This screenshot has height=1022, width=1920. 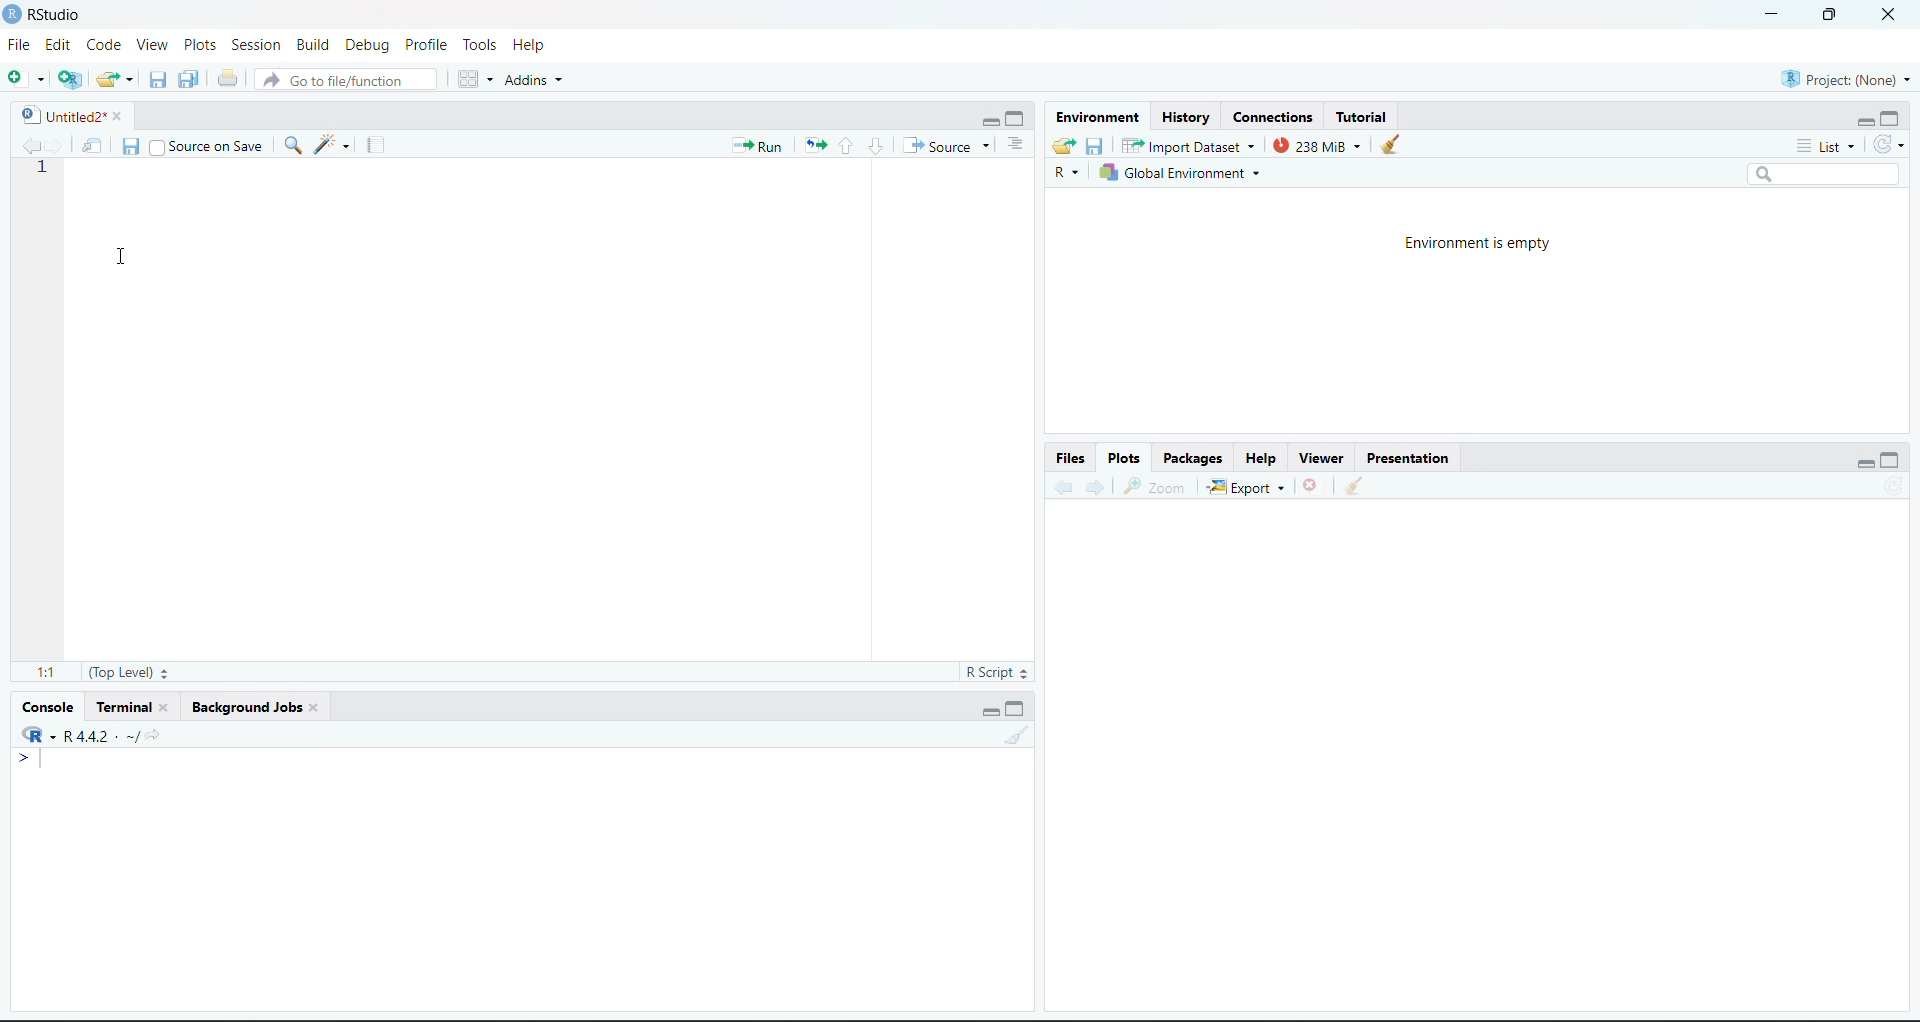 What do you see at coordinates (122, 257) in the screenshot?
I see `cursor` at bounding box center [122, 257].